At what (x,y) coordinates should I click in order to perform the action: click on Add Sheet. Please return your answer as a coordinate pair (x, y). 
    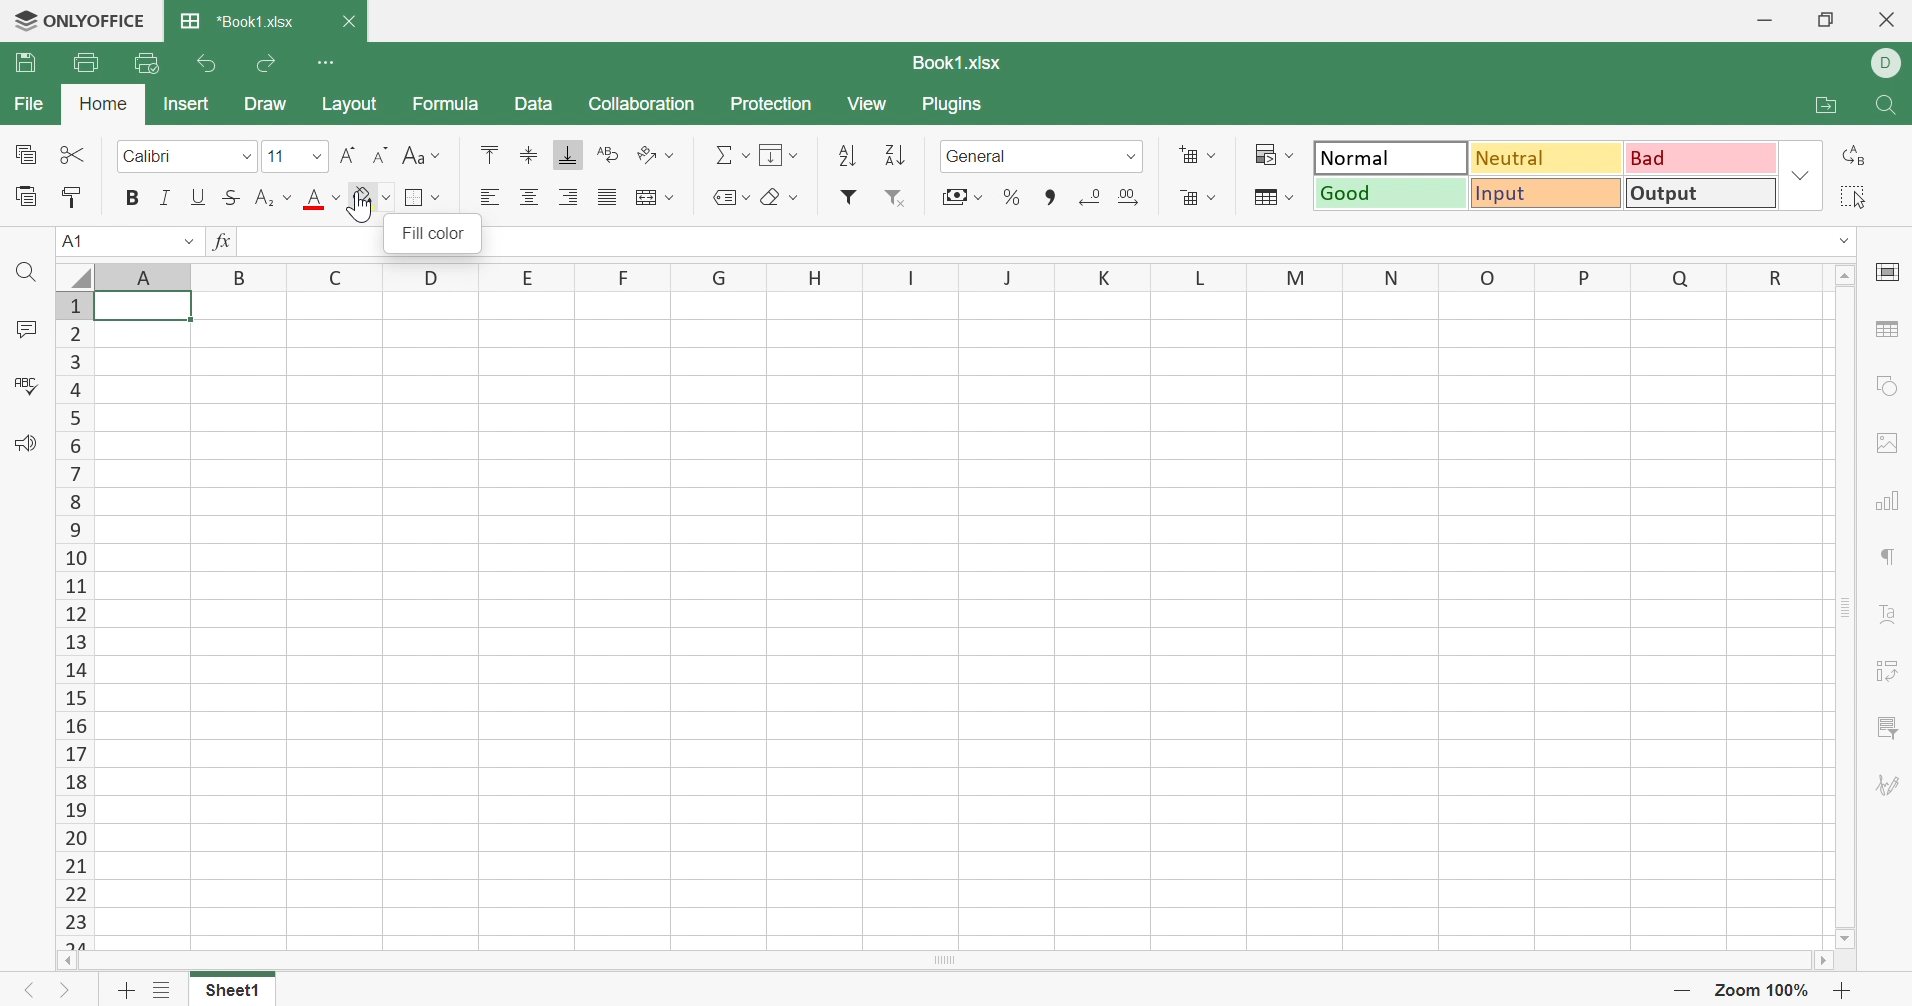
    Looking at the image, I should click on (130, 993).